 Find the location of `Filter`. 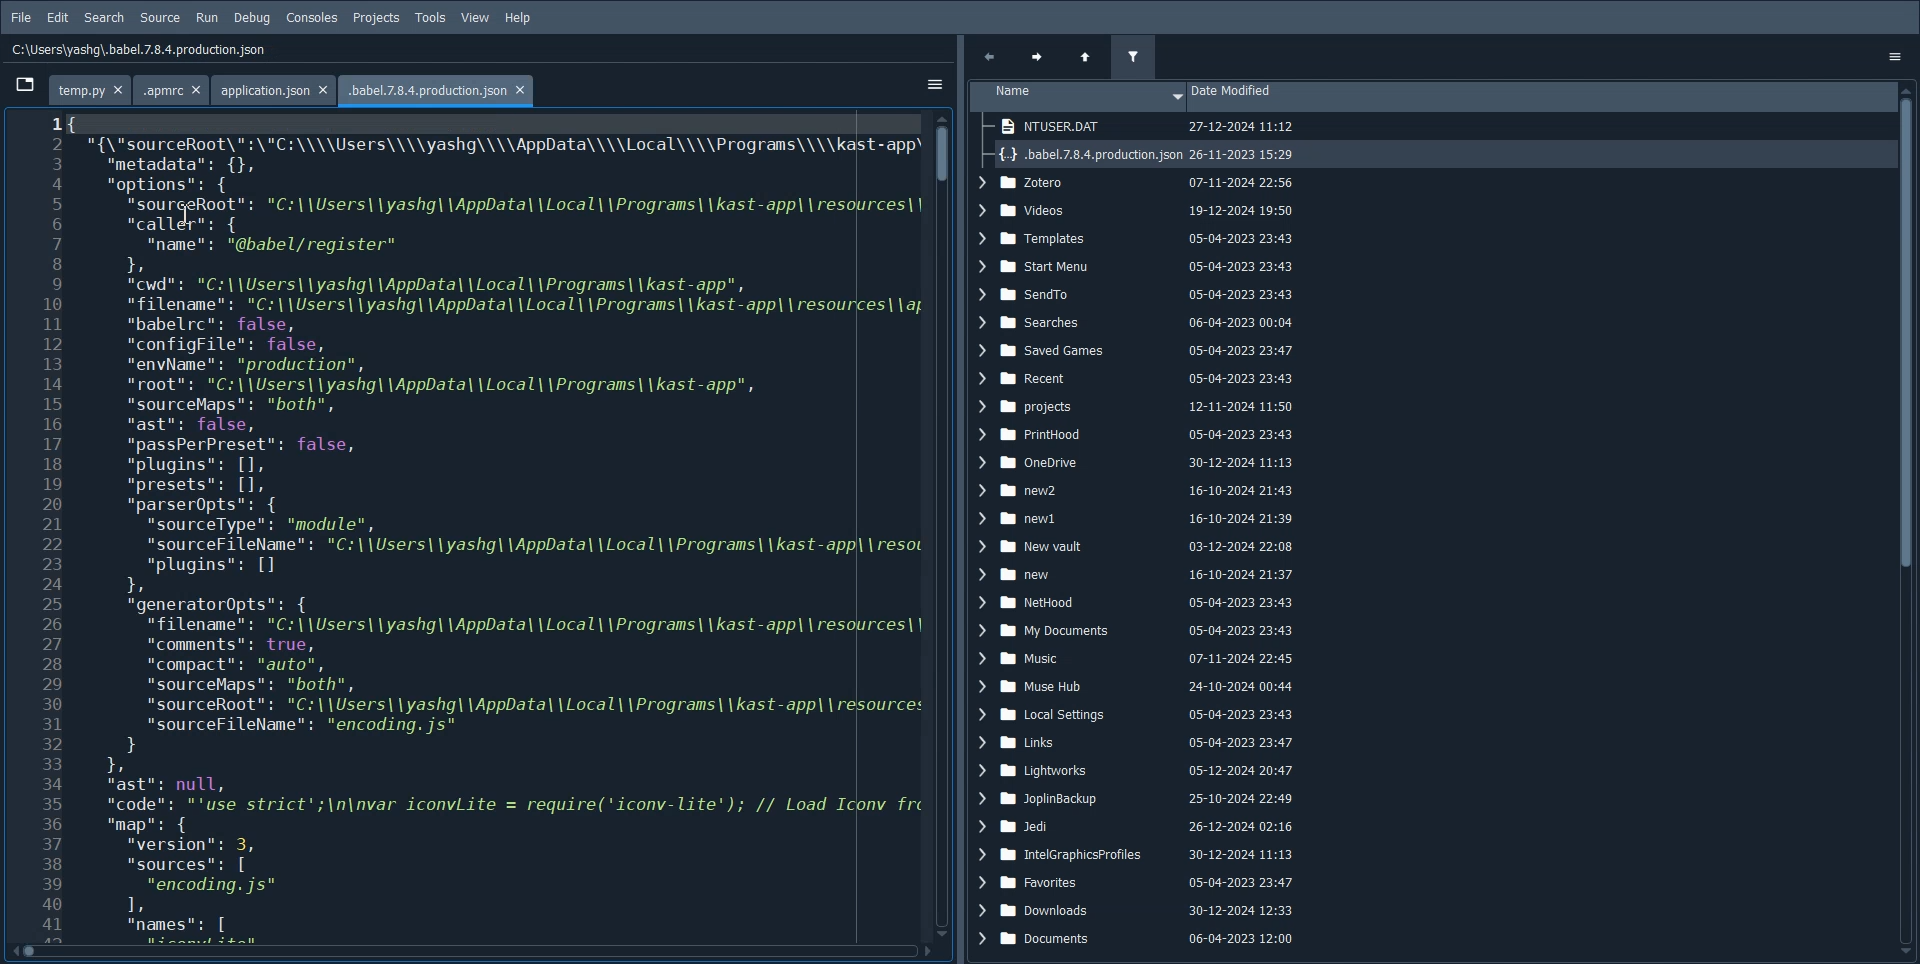

Filter is located at coordinates (1134, 56).